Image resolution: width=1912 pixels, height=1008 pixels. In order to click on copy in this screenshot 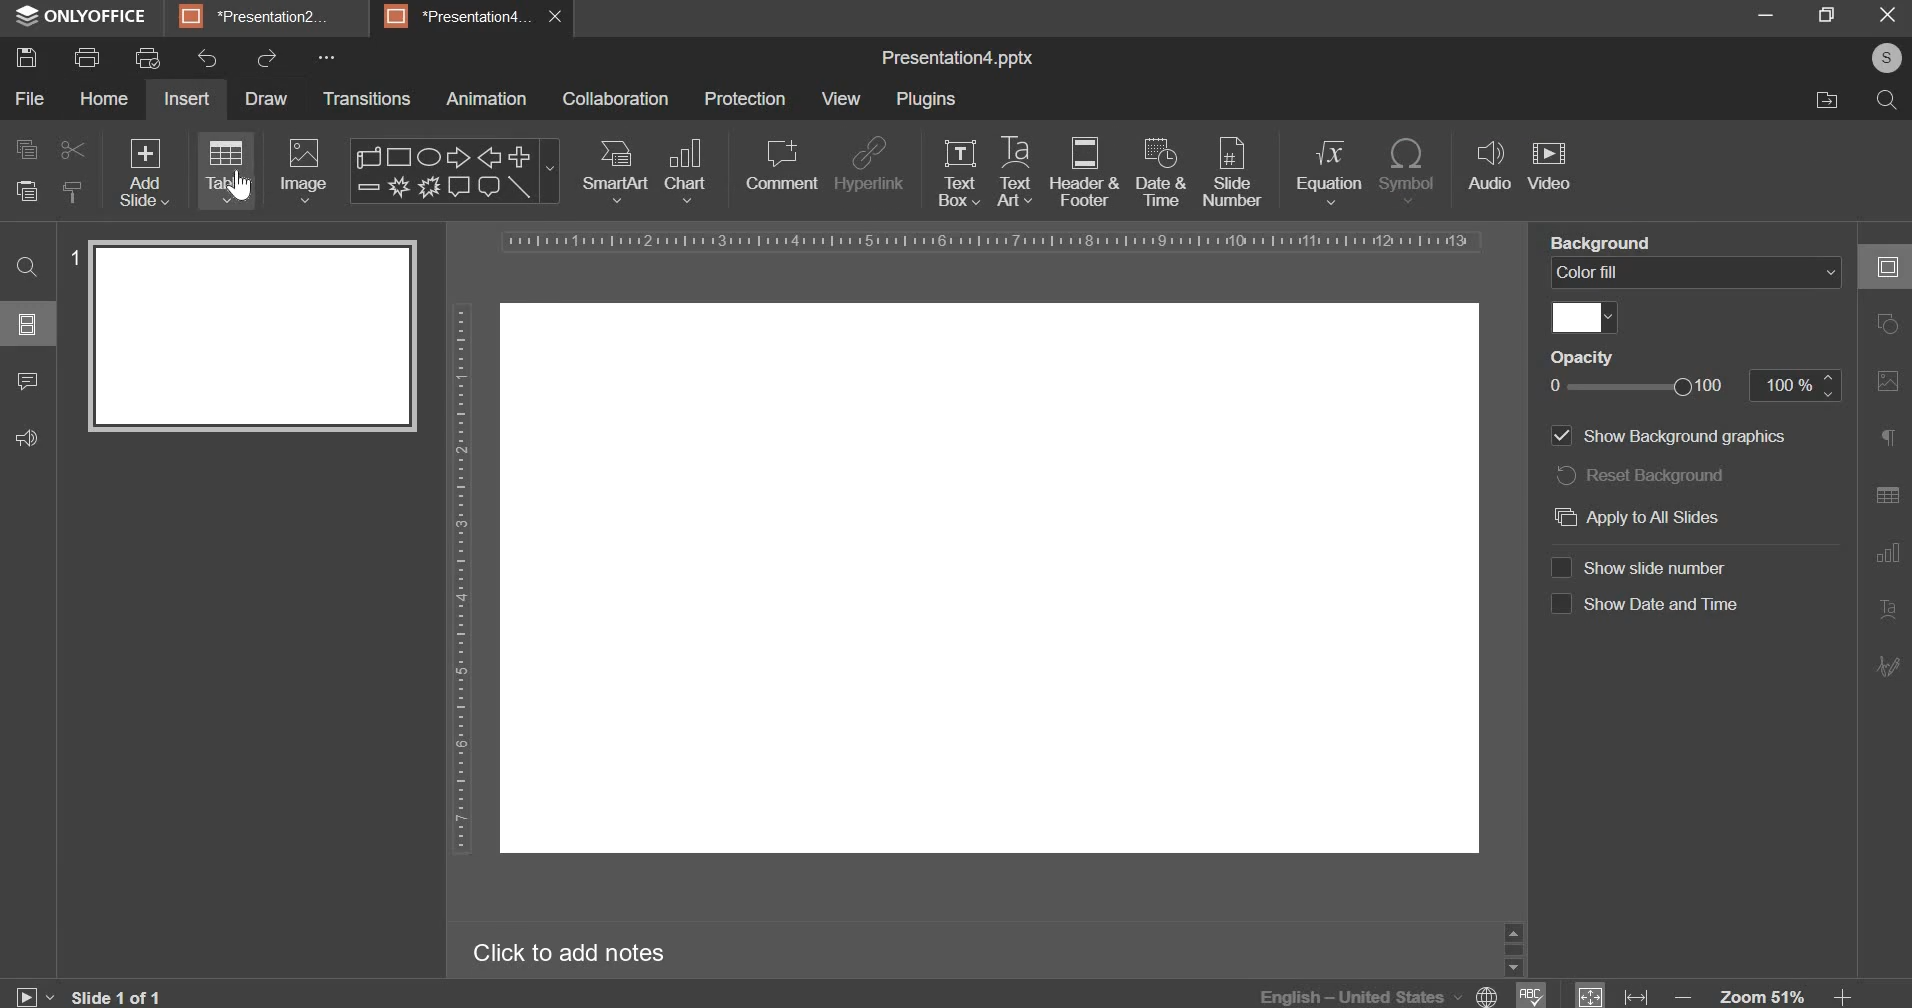, I will do `click(24, 151)`.